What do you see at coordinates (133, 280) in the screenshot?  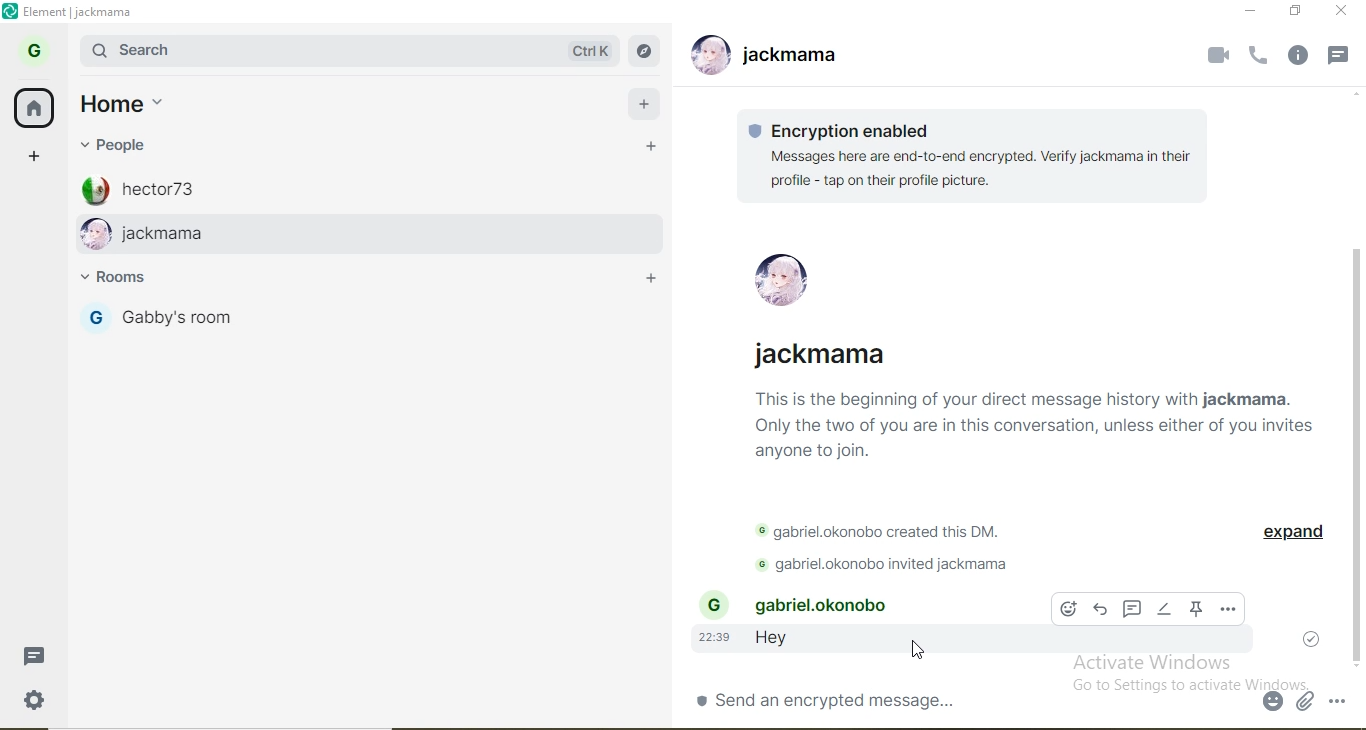 I see `room` at bounding box center [133, 280].